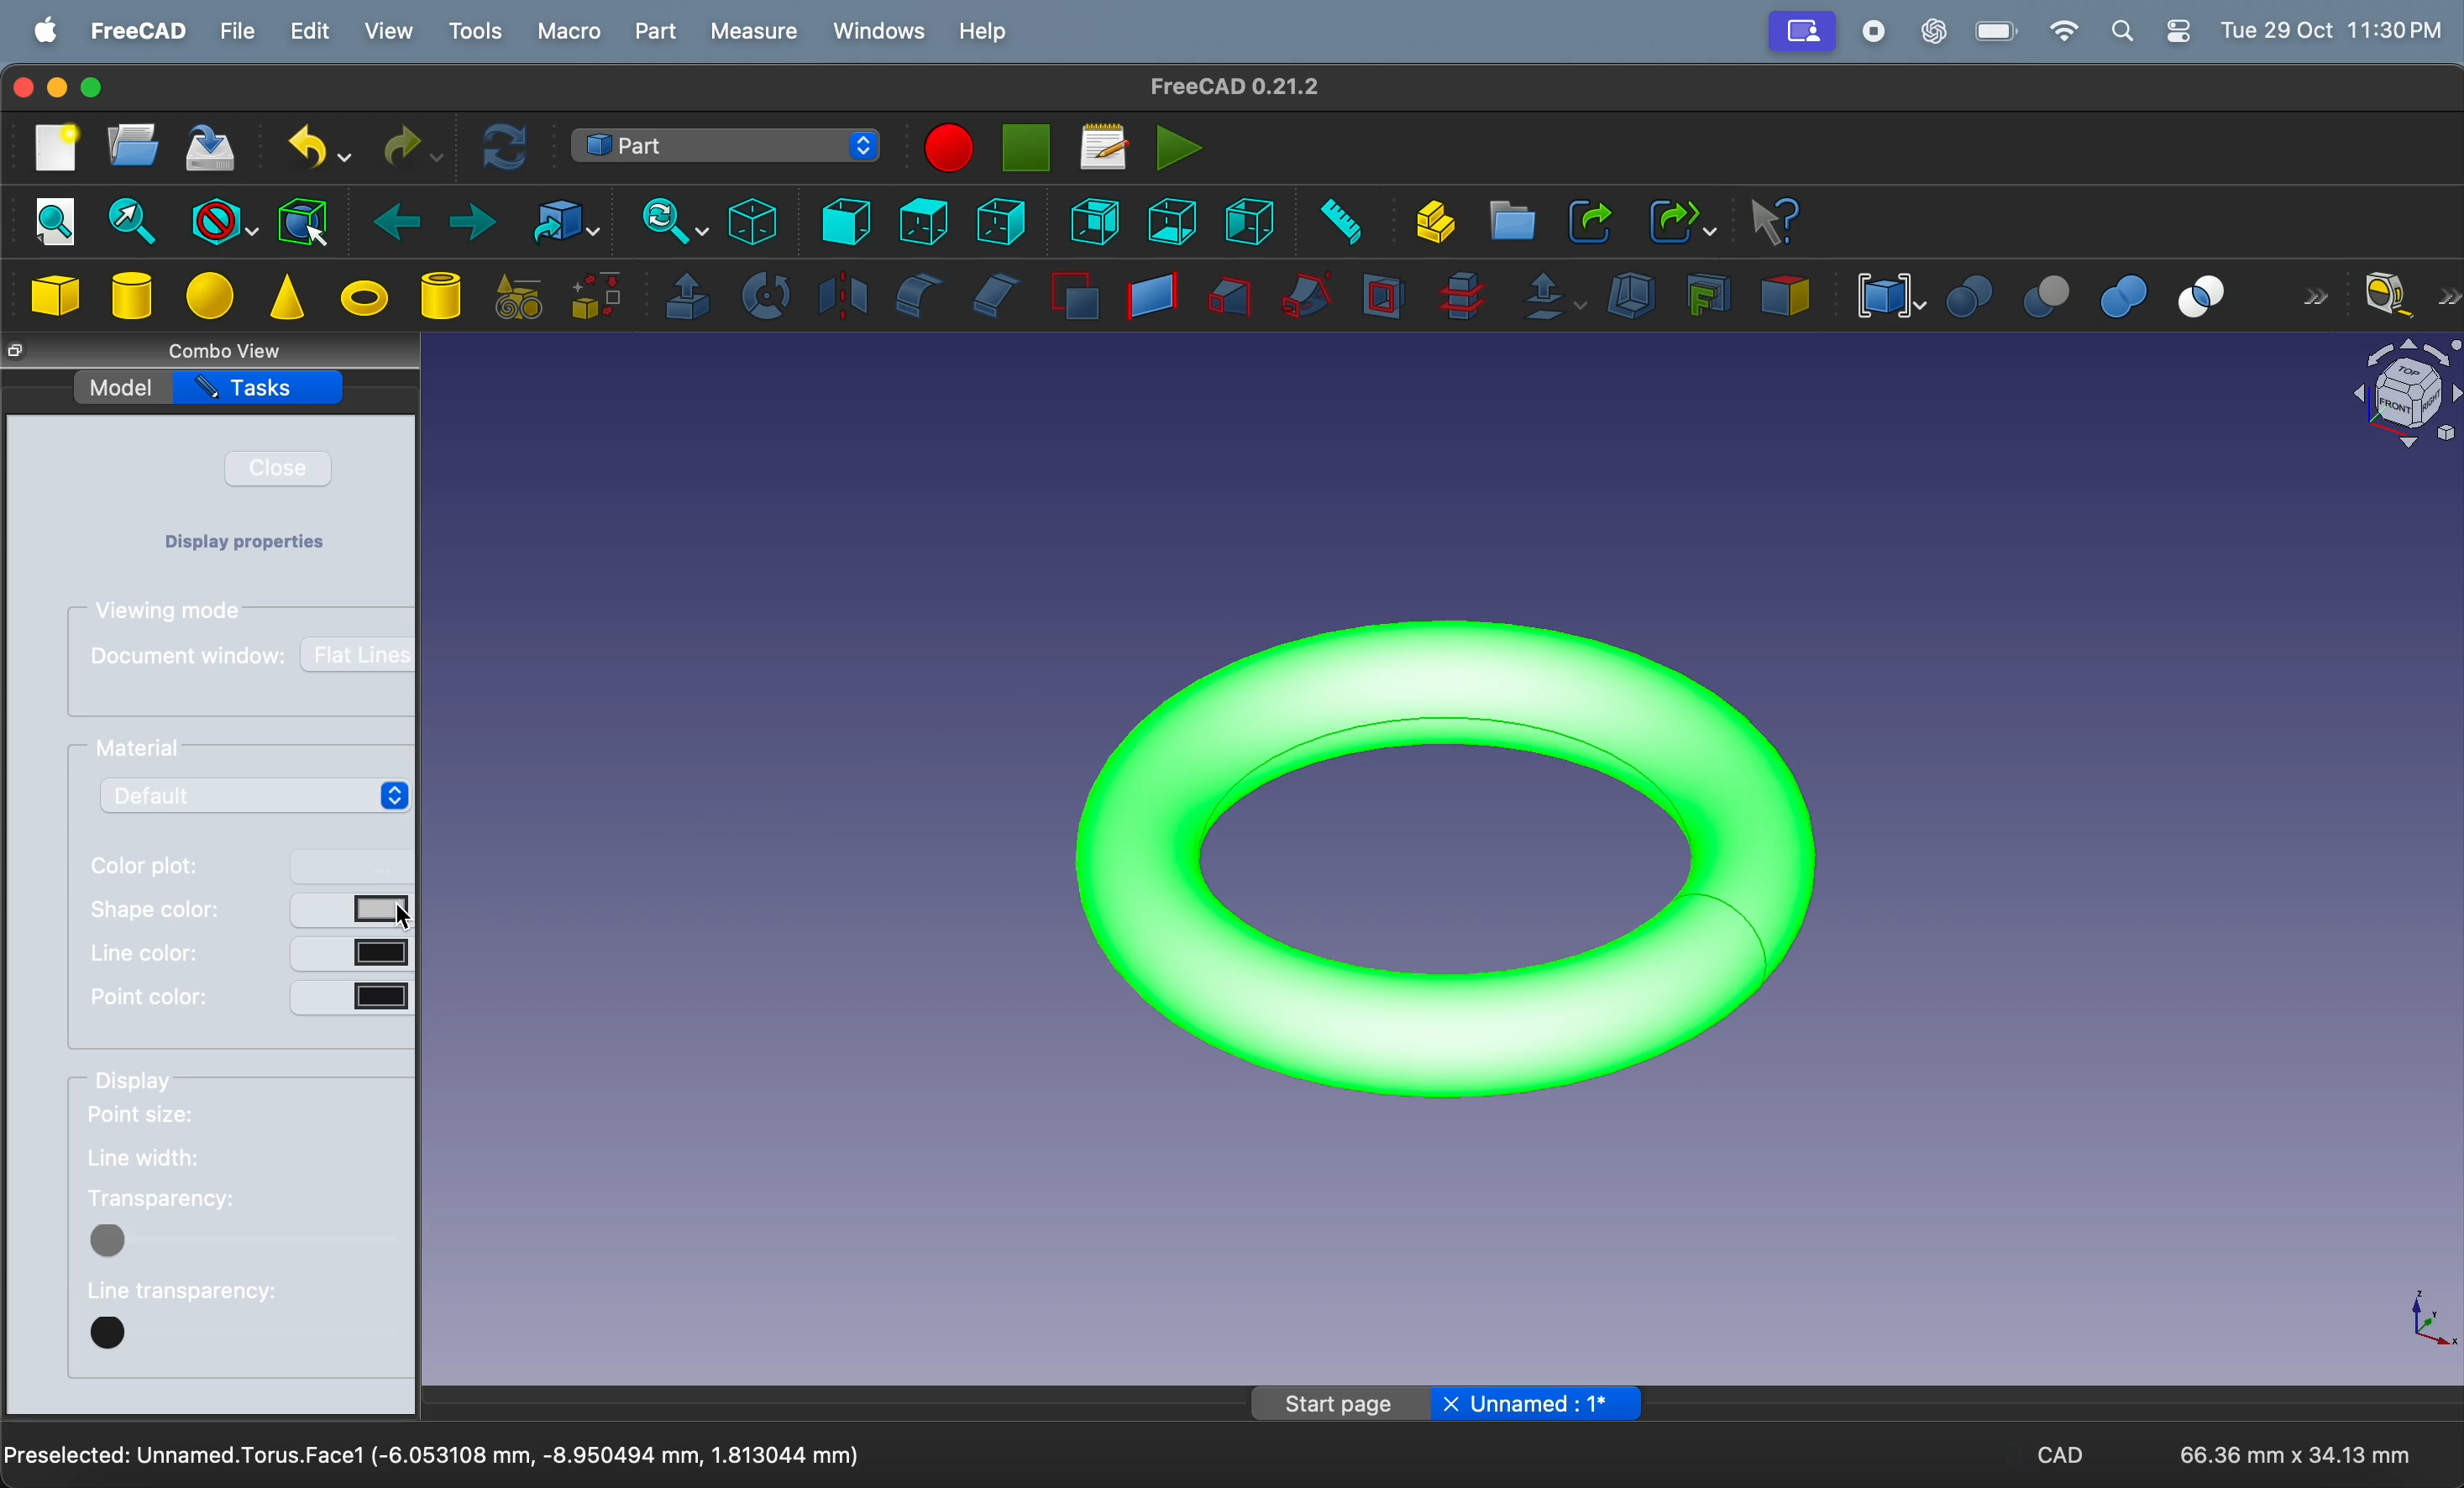 The height and width of the screenshot is (1488, 2464). Describe the element at coordinates (1884, 294) in the screenshot. I see `compound tools` at that location.